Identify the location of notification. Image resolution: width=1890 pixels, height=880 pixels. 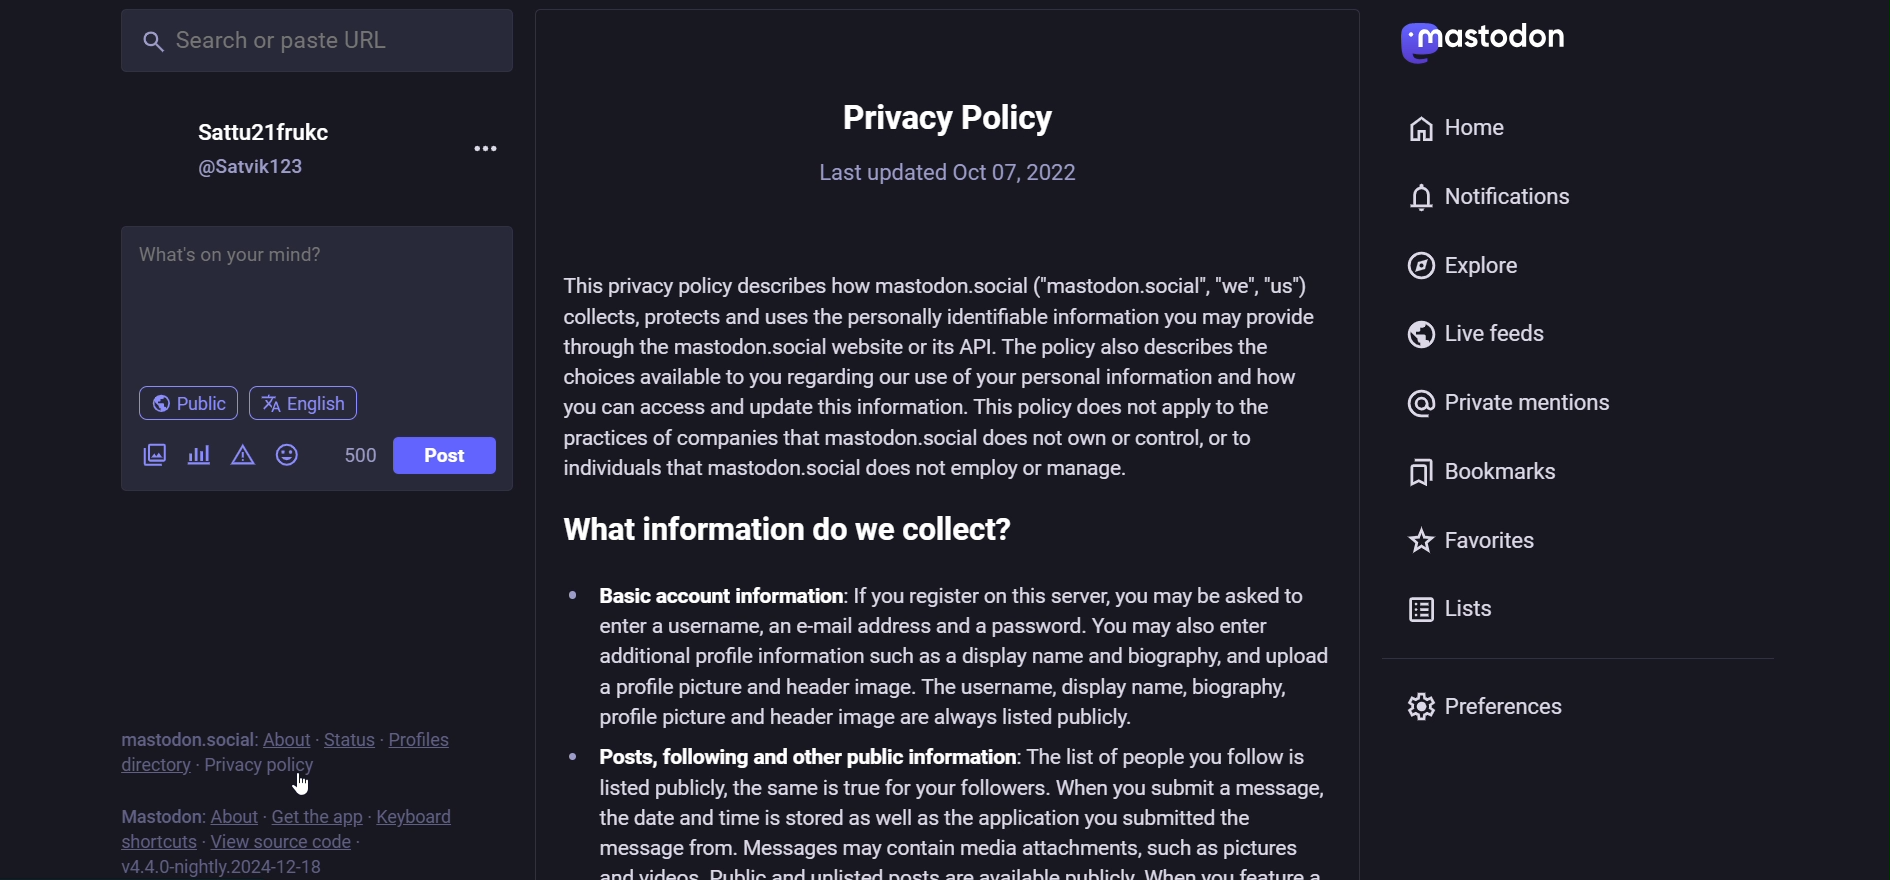
(1486, 202).